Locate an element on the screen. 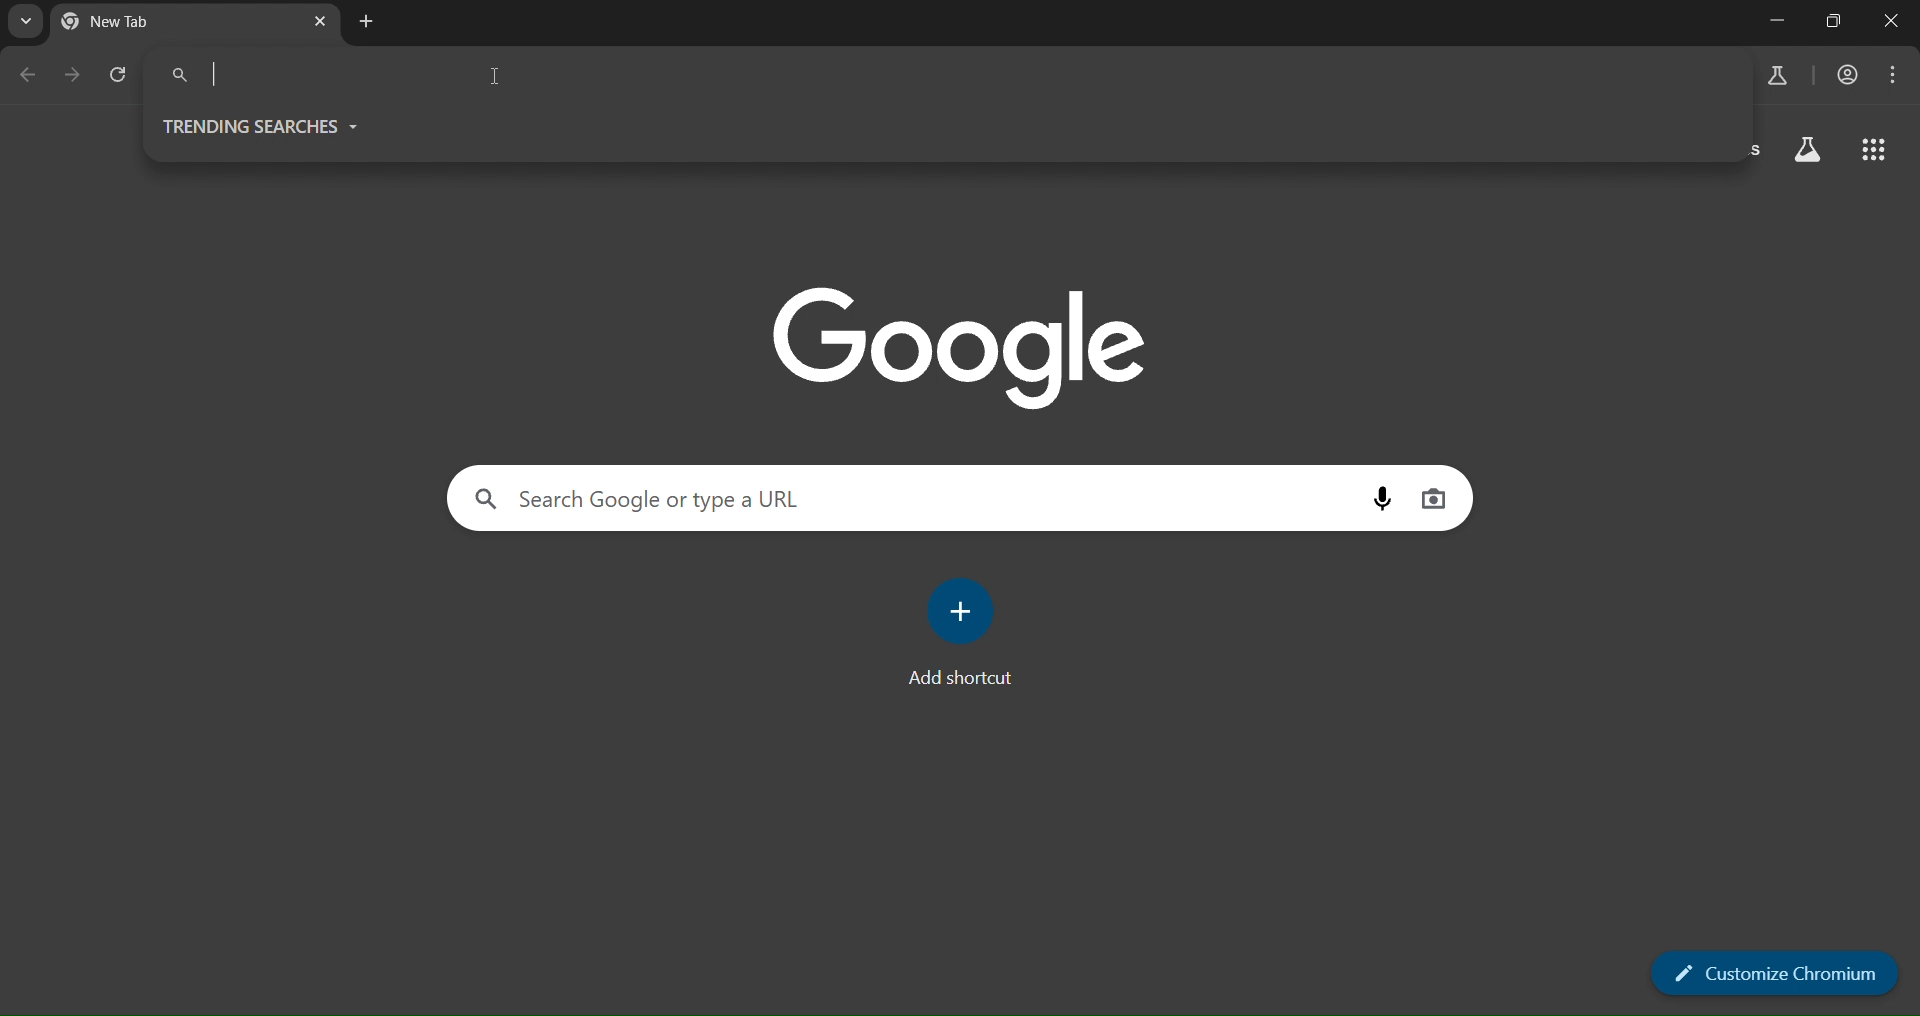 This screenshot has width=1920, height=1016. accounts is located at coordinates (1780, 74).